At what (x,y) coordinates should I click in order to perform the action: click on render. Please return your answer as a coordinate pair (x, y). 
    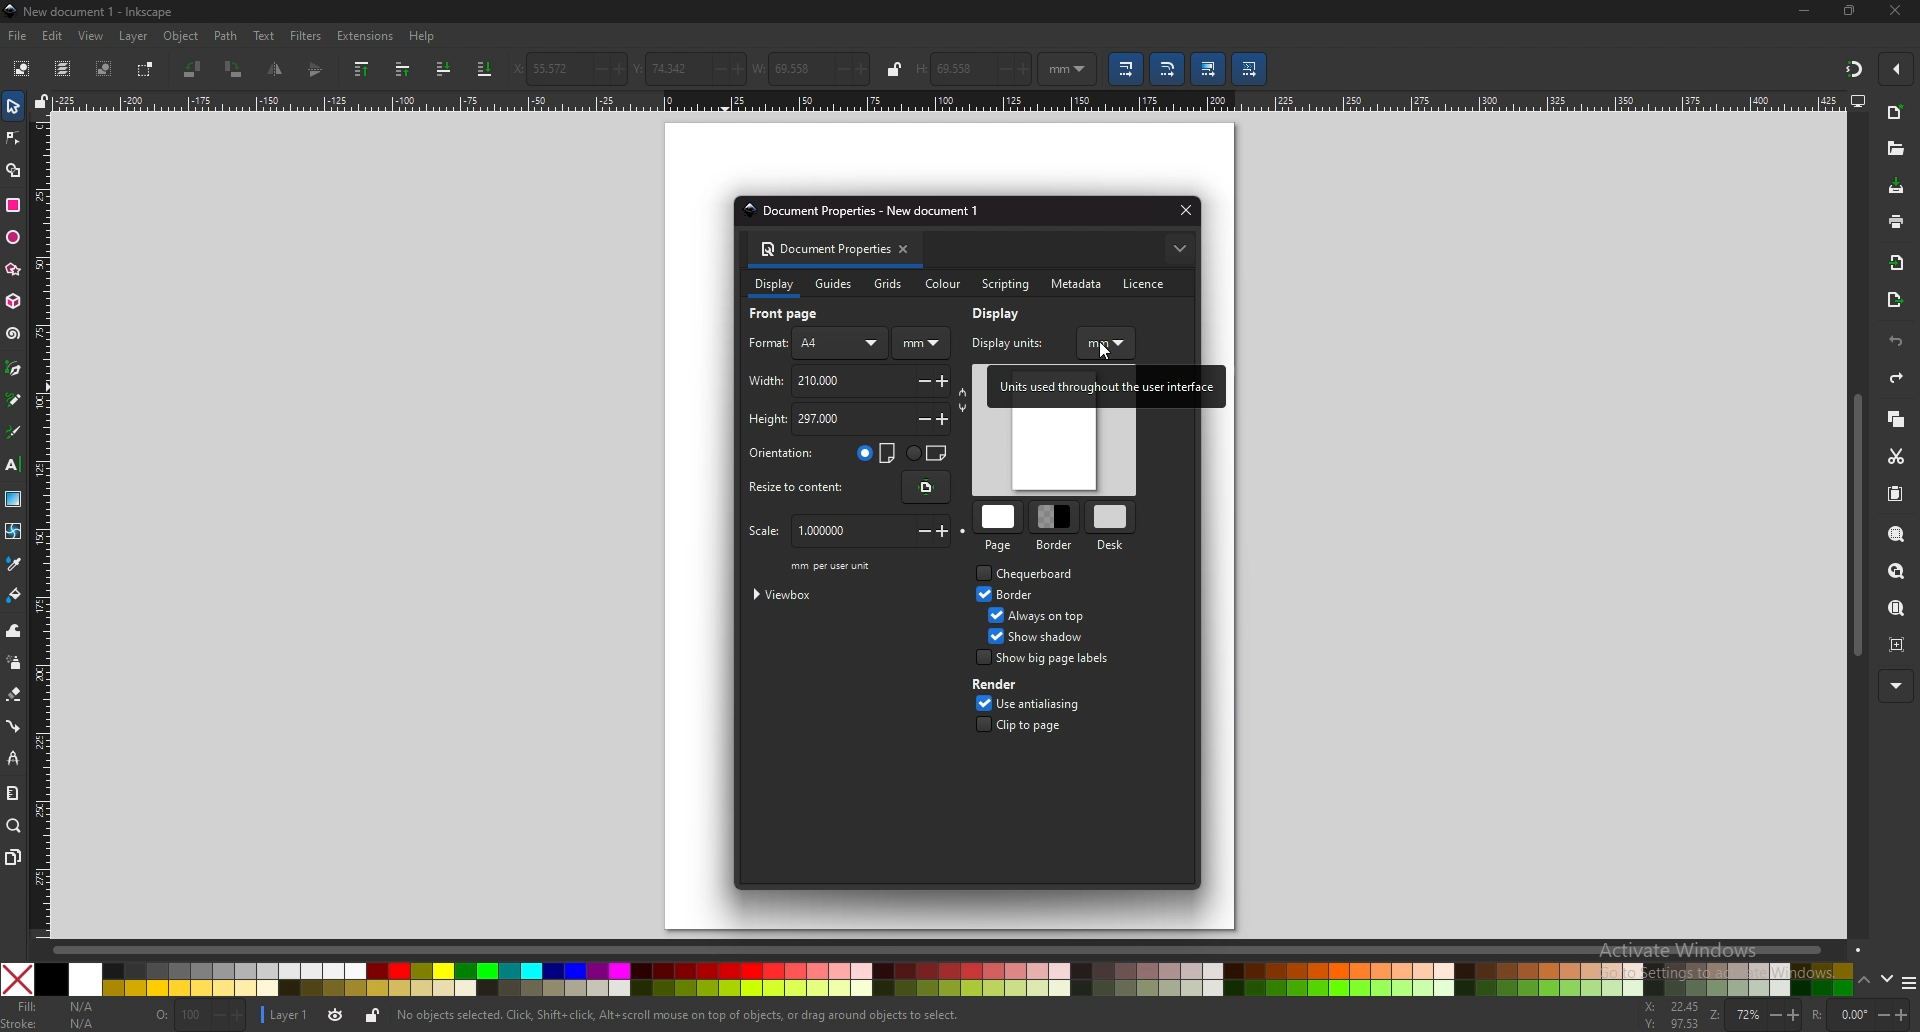
    Looking at the image, I should click on (1004, 685).